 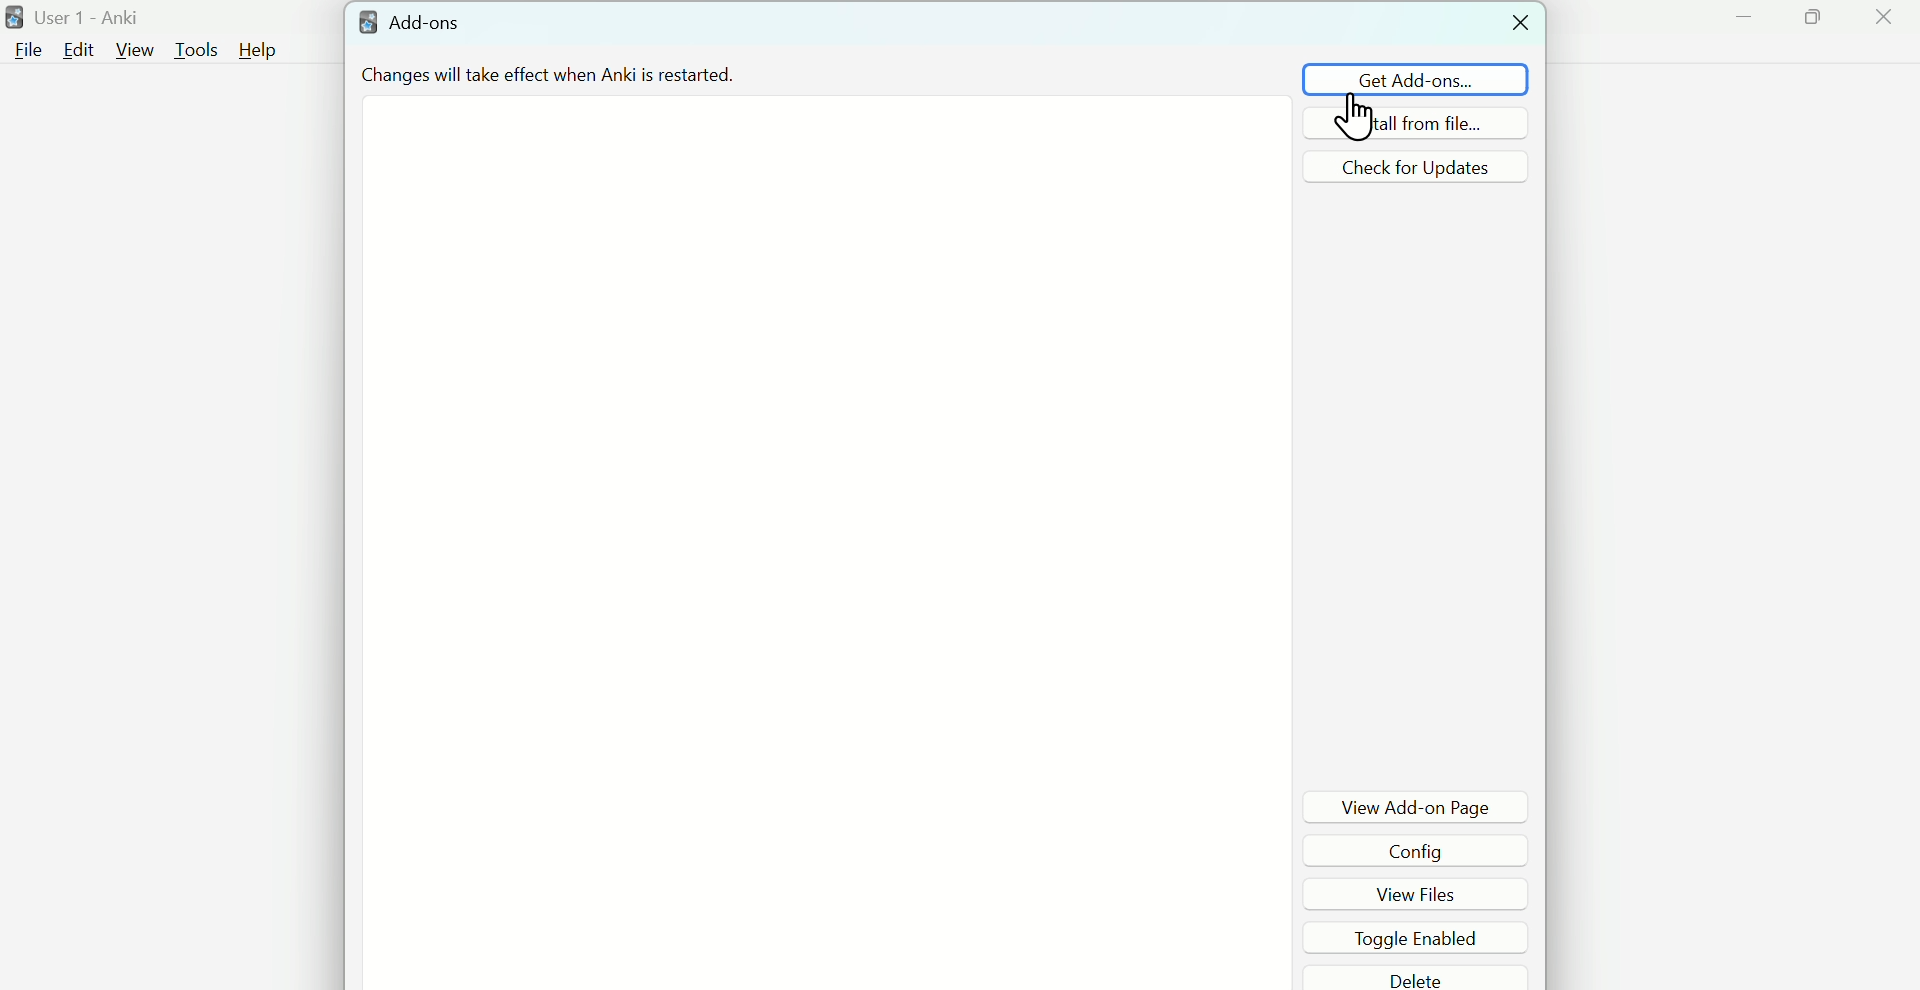 What do you see at coordinates (1423, 850) in the screenshot?
I see `Config` at bounding box center [1423, 850].